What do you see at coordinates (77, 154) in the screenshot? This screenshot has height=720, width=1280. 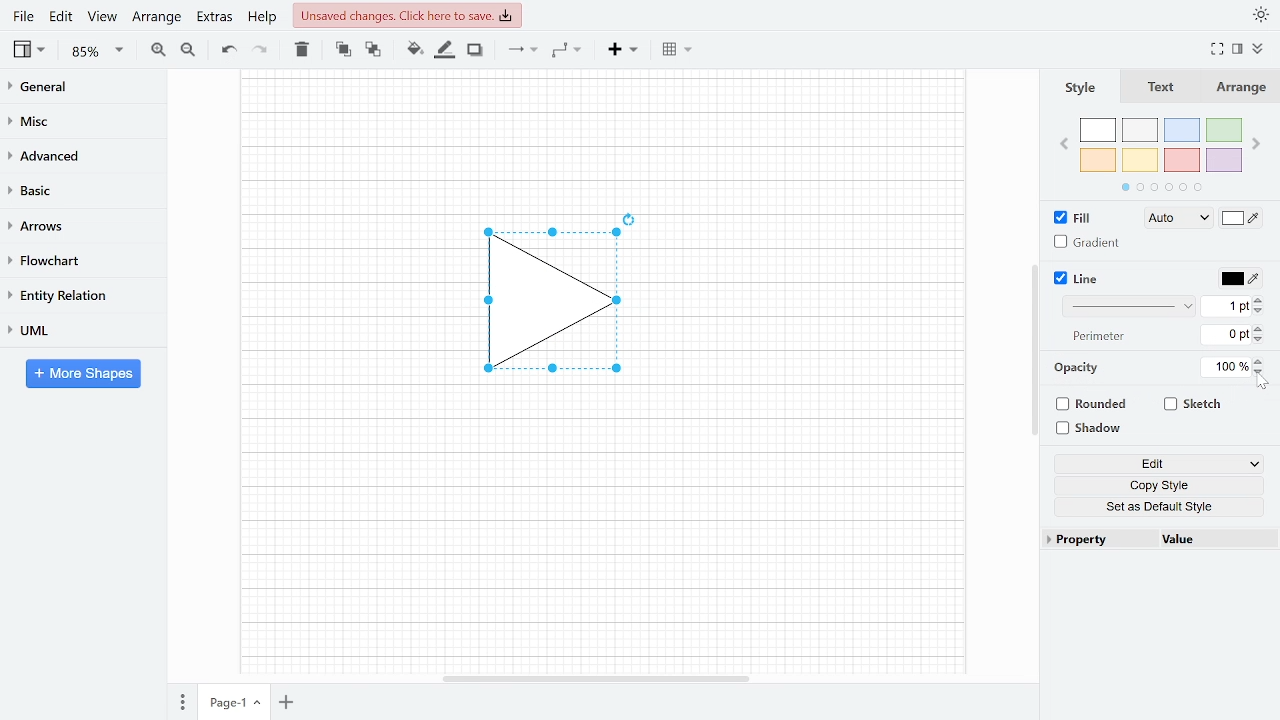 I see `Advanced` at bounding box center [77, 154].